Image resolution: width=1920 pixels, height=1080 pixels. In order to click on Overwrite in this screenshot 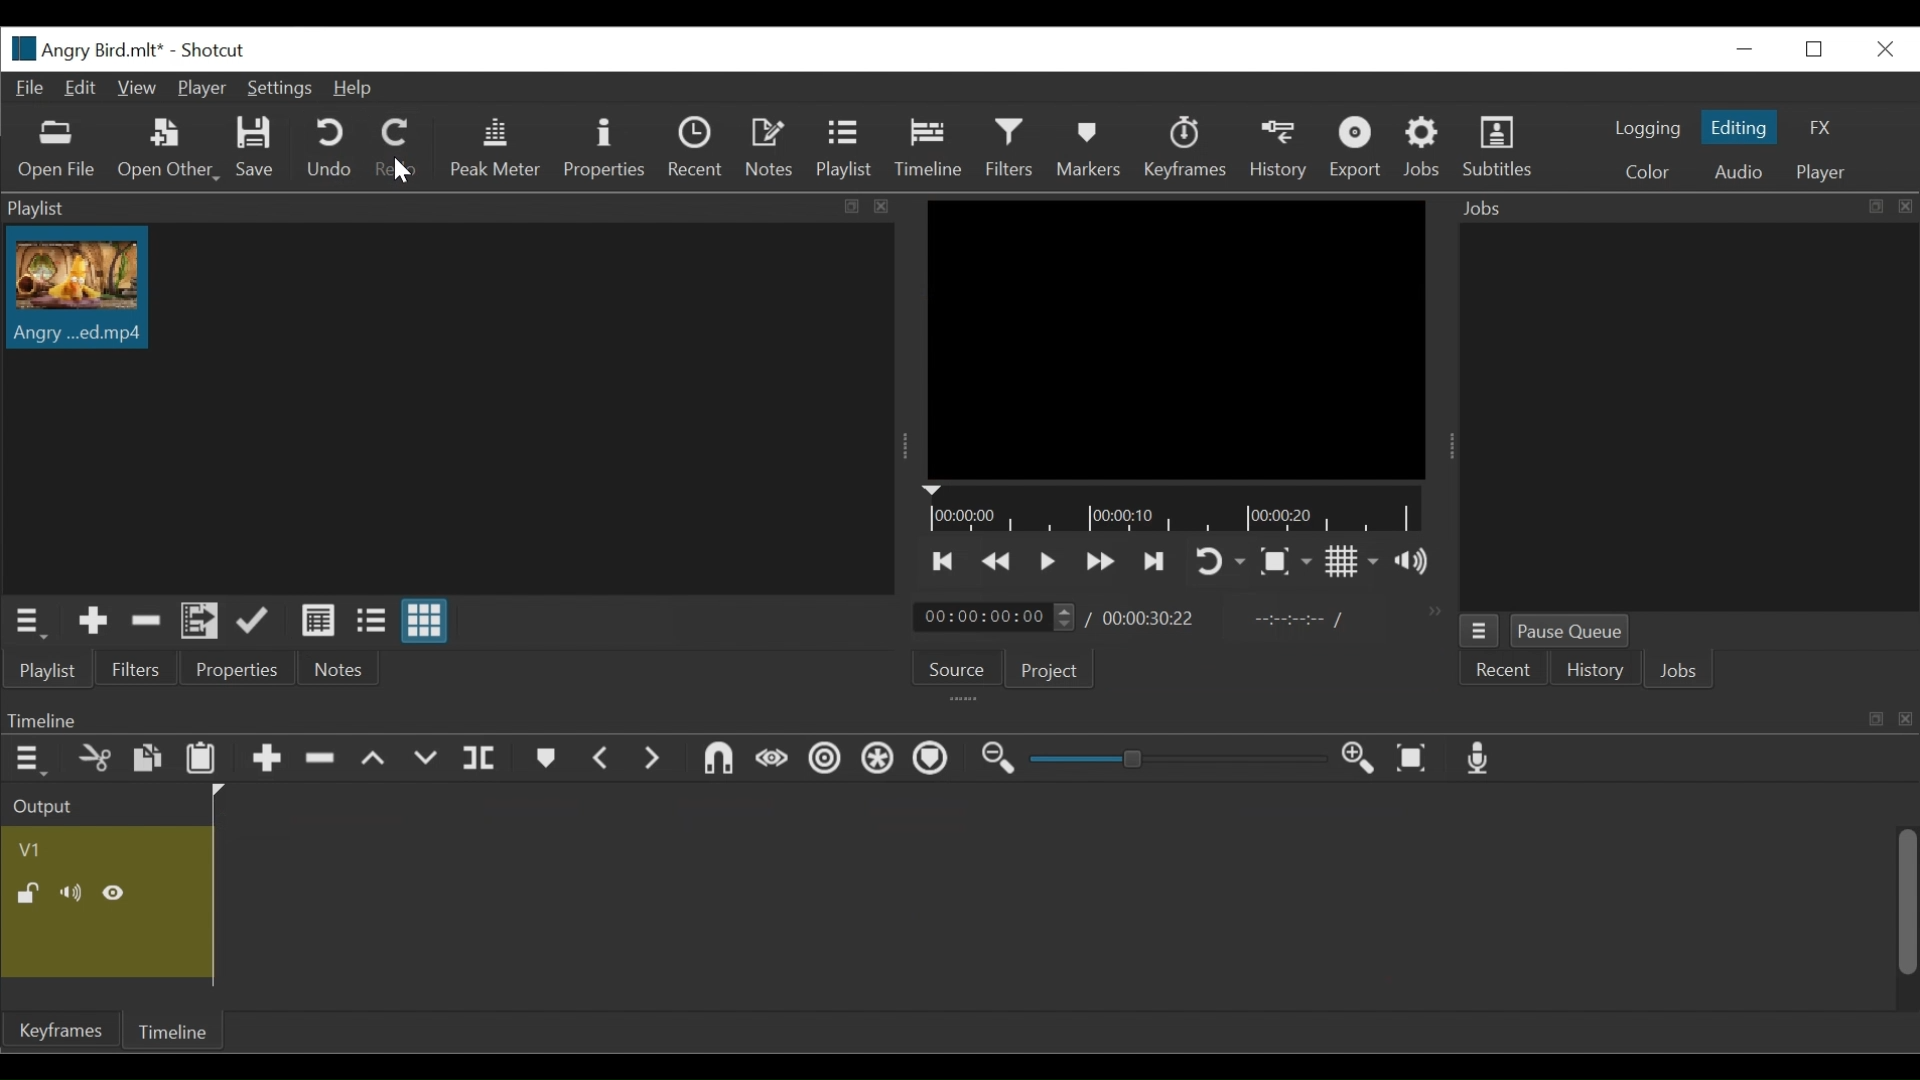, I will do `click(427, 762)`.